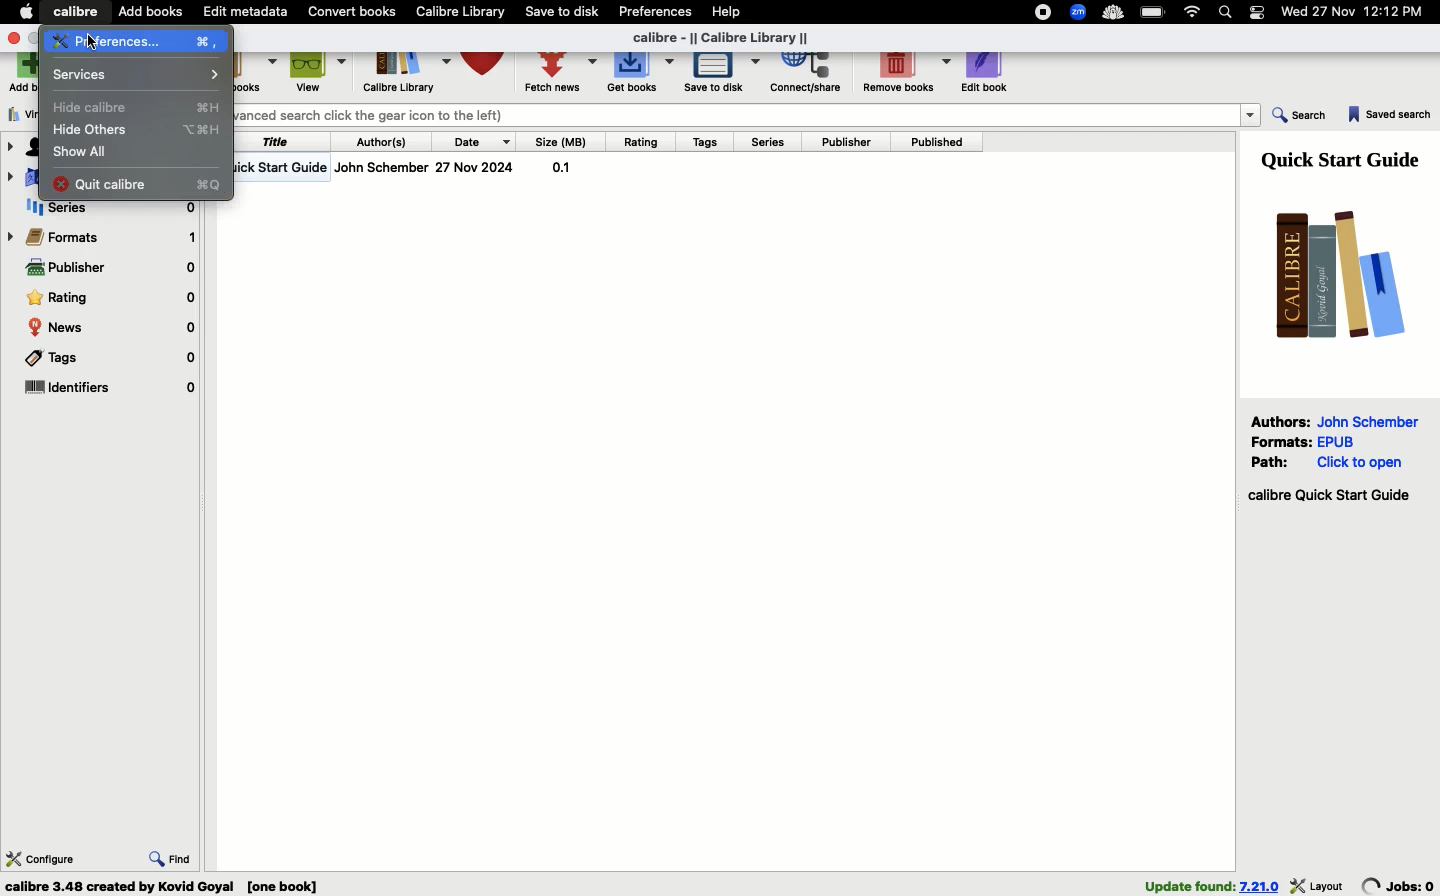 This screenshot has height=896, width=1440. Describe the element at coordinates (103, 237) in the screenshot. I see `Formats` at that location.